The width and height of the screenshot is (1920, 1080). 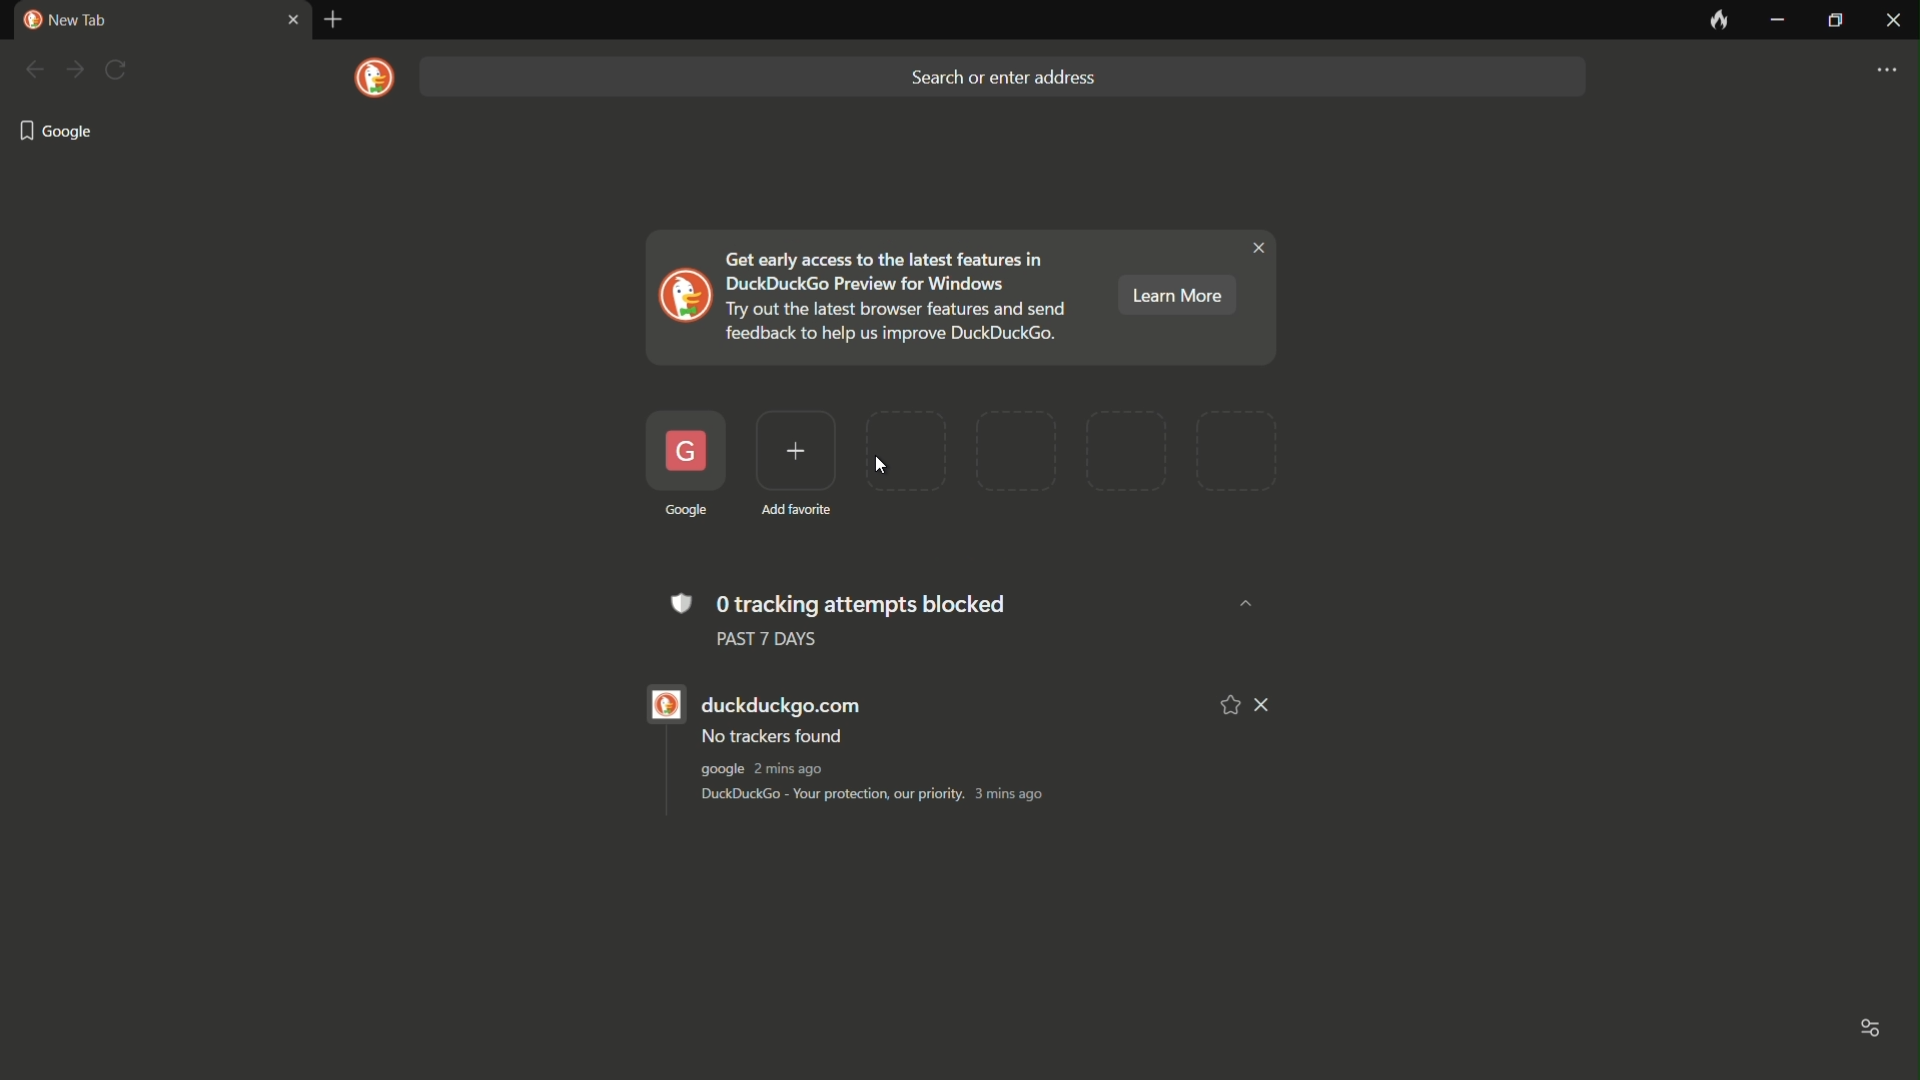 I want to click on close, so click(x=1258, y=249).